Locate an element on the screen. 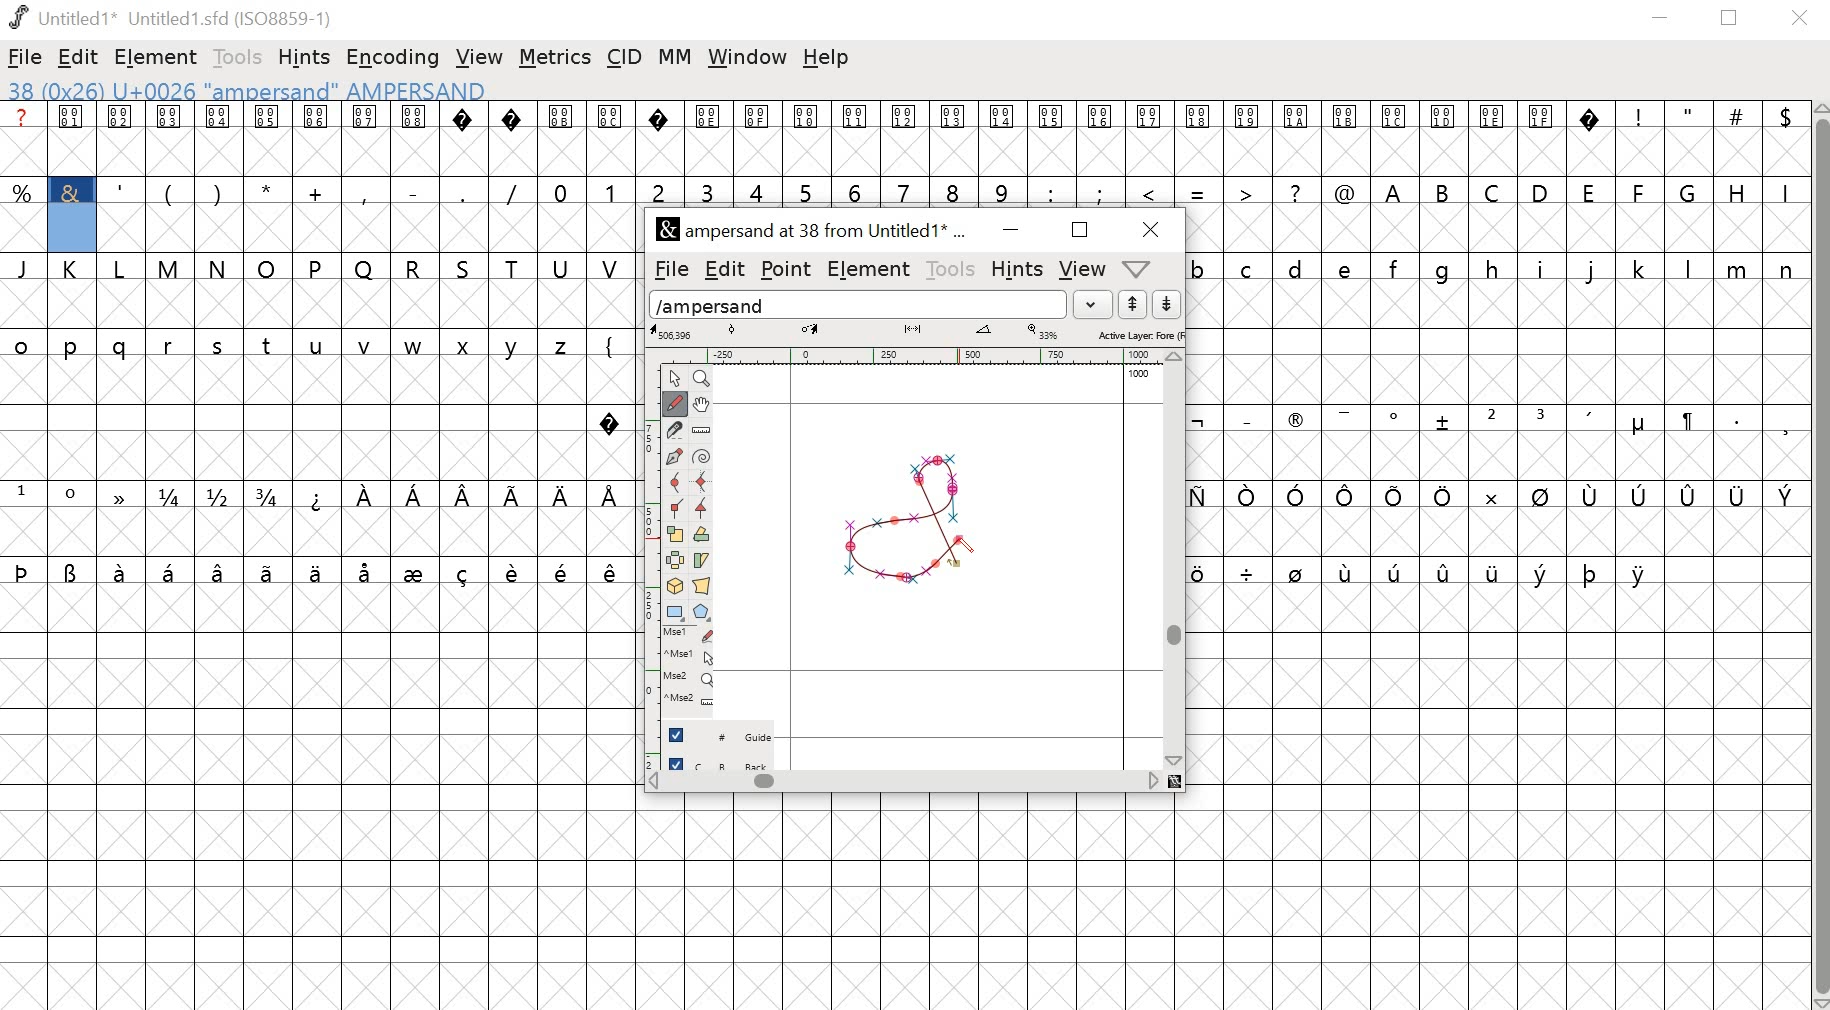 This screenshot has height=1010, width=1830. symbol is located at coordinates (315, 571).